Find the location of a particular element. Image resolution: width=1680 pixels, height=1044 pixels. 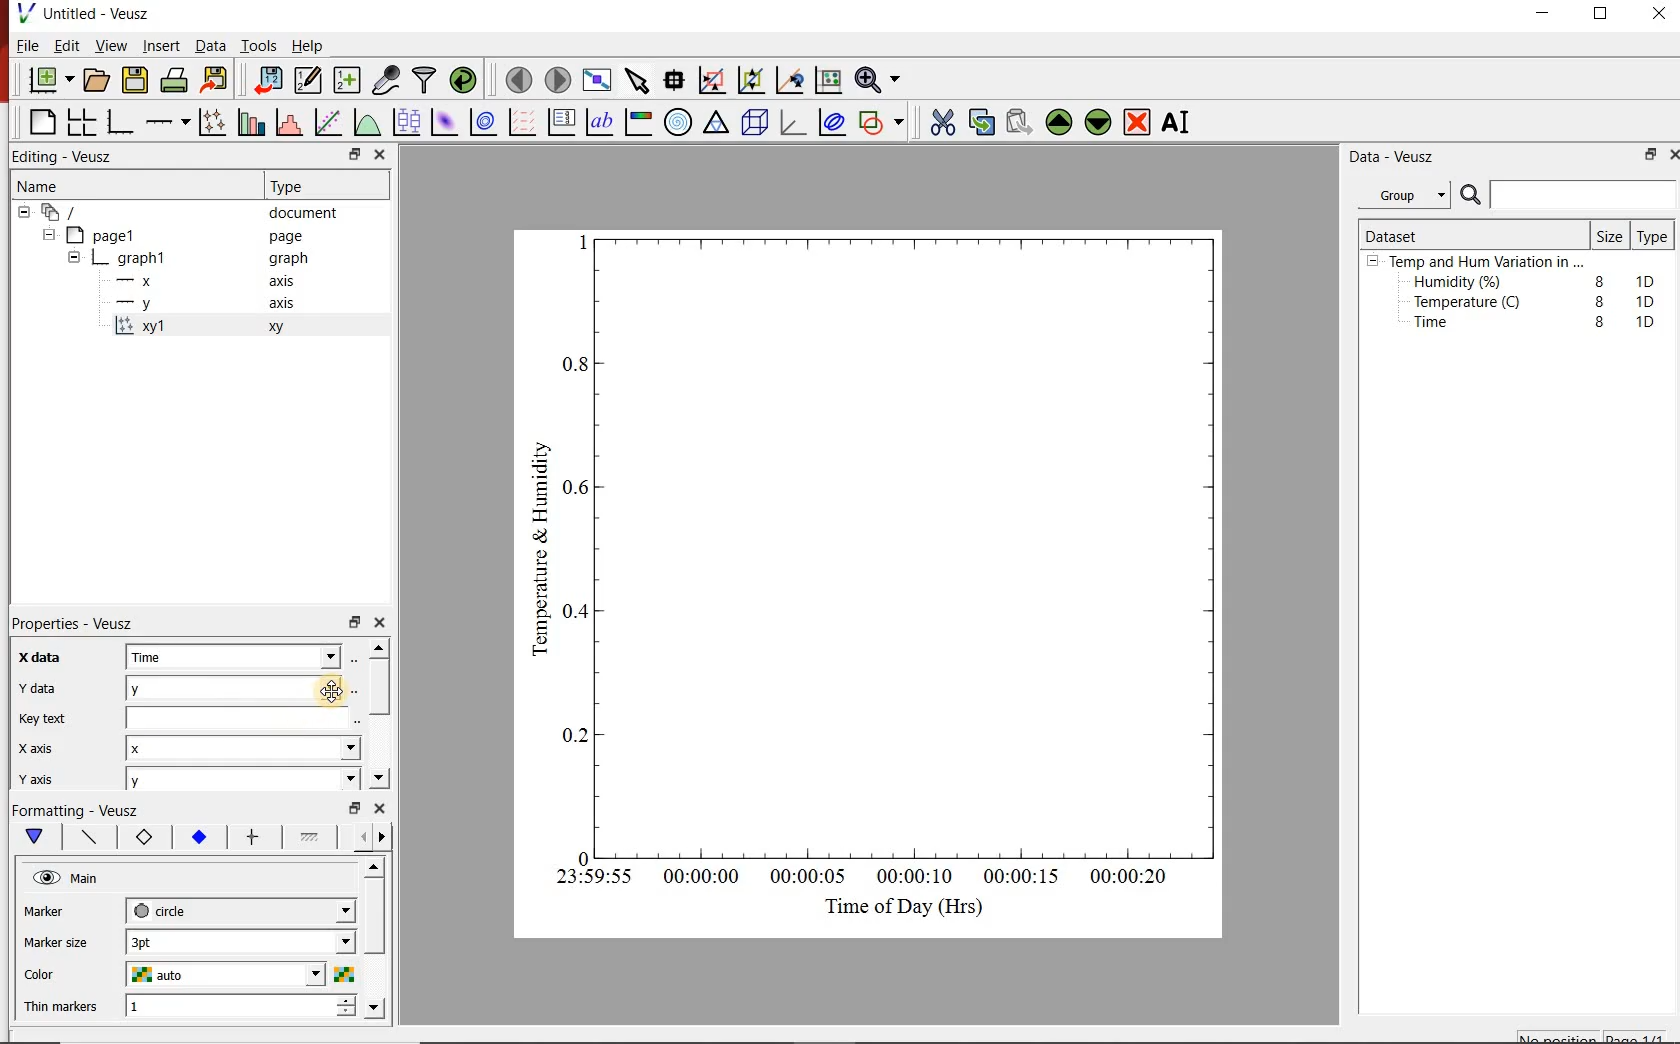

x axis is located at coordinates (48, 747).